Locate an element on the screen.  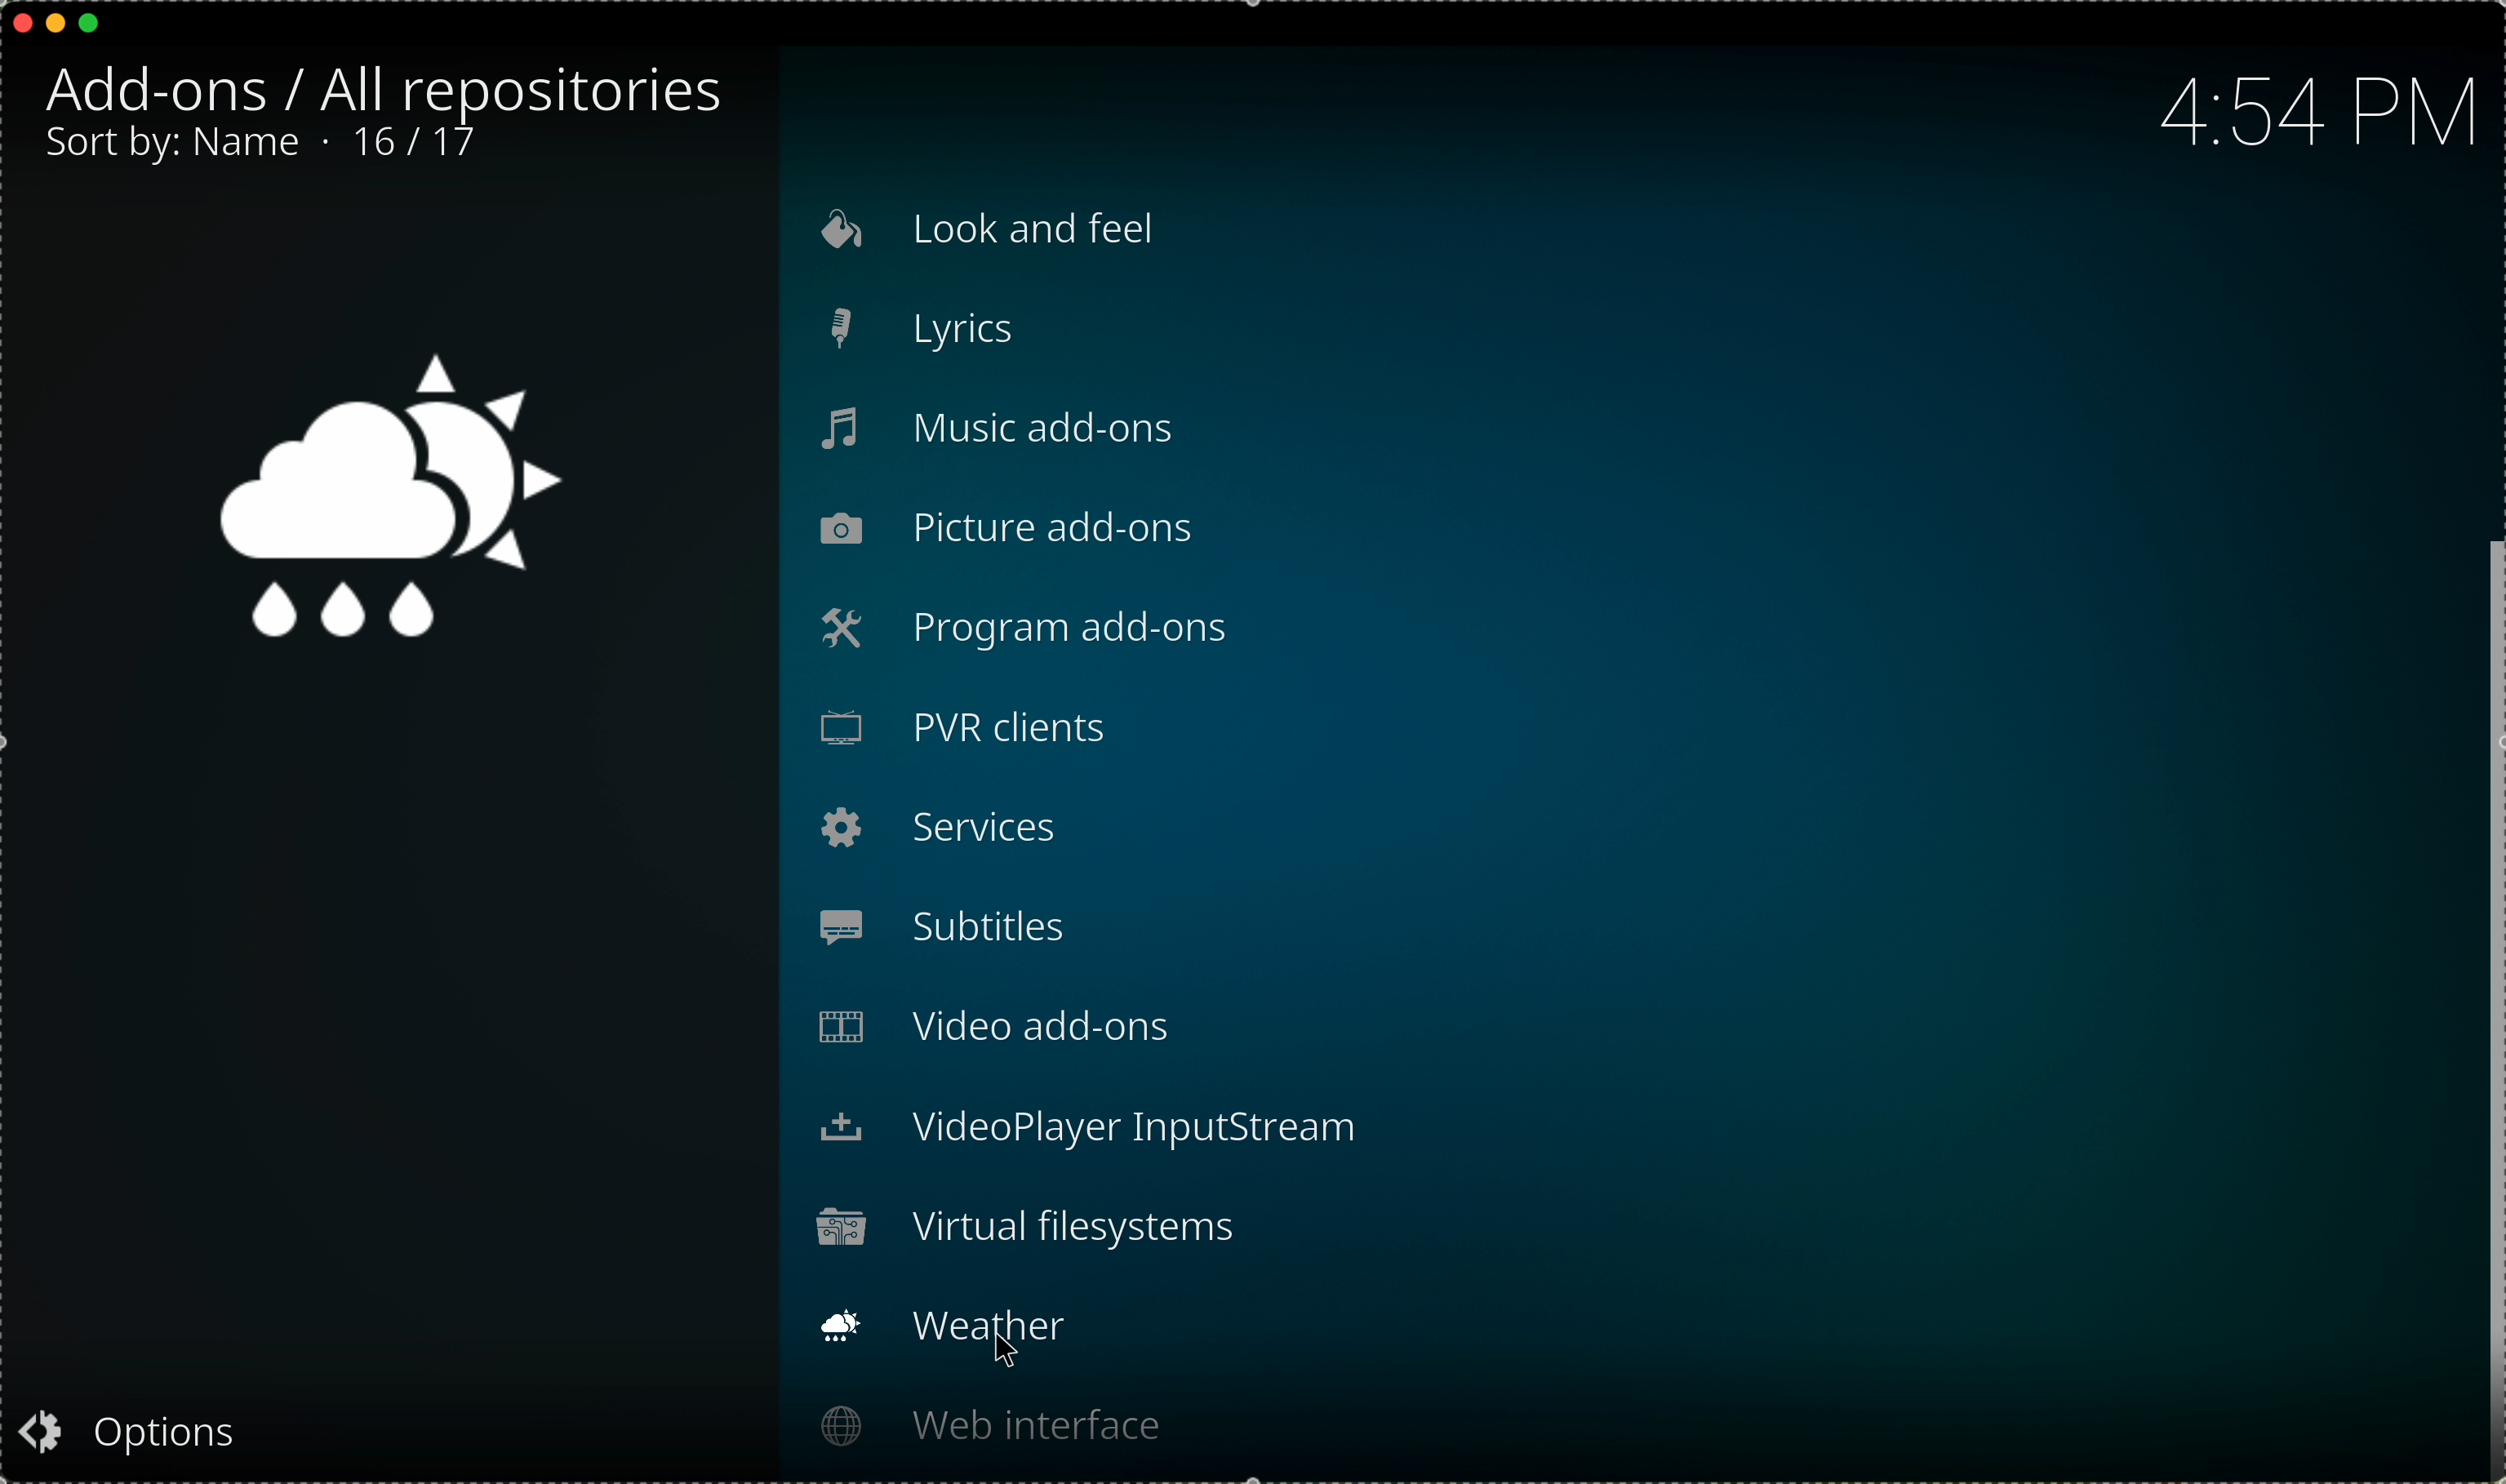
subtitles is located at coordinates (998, 924).